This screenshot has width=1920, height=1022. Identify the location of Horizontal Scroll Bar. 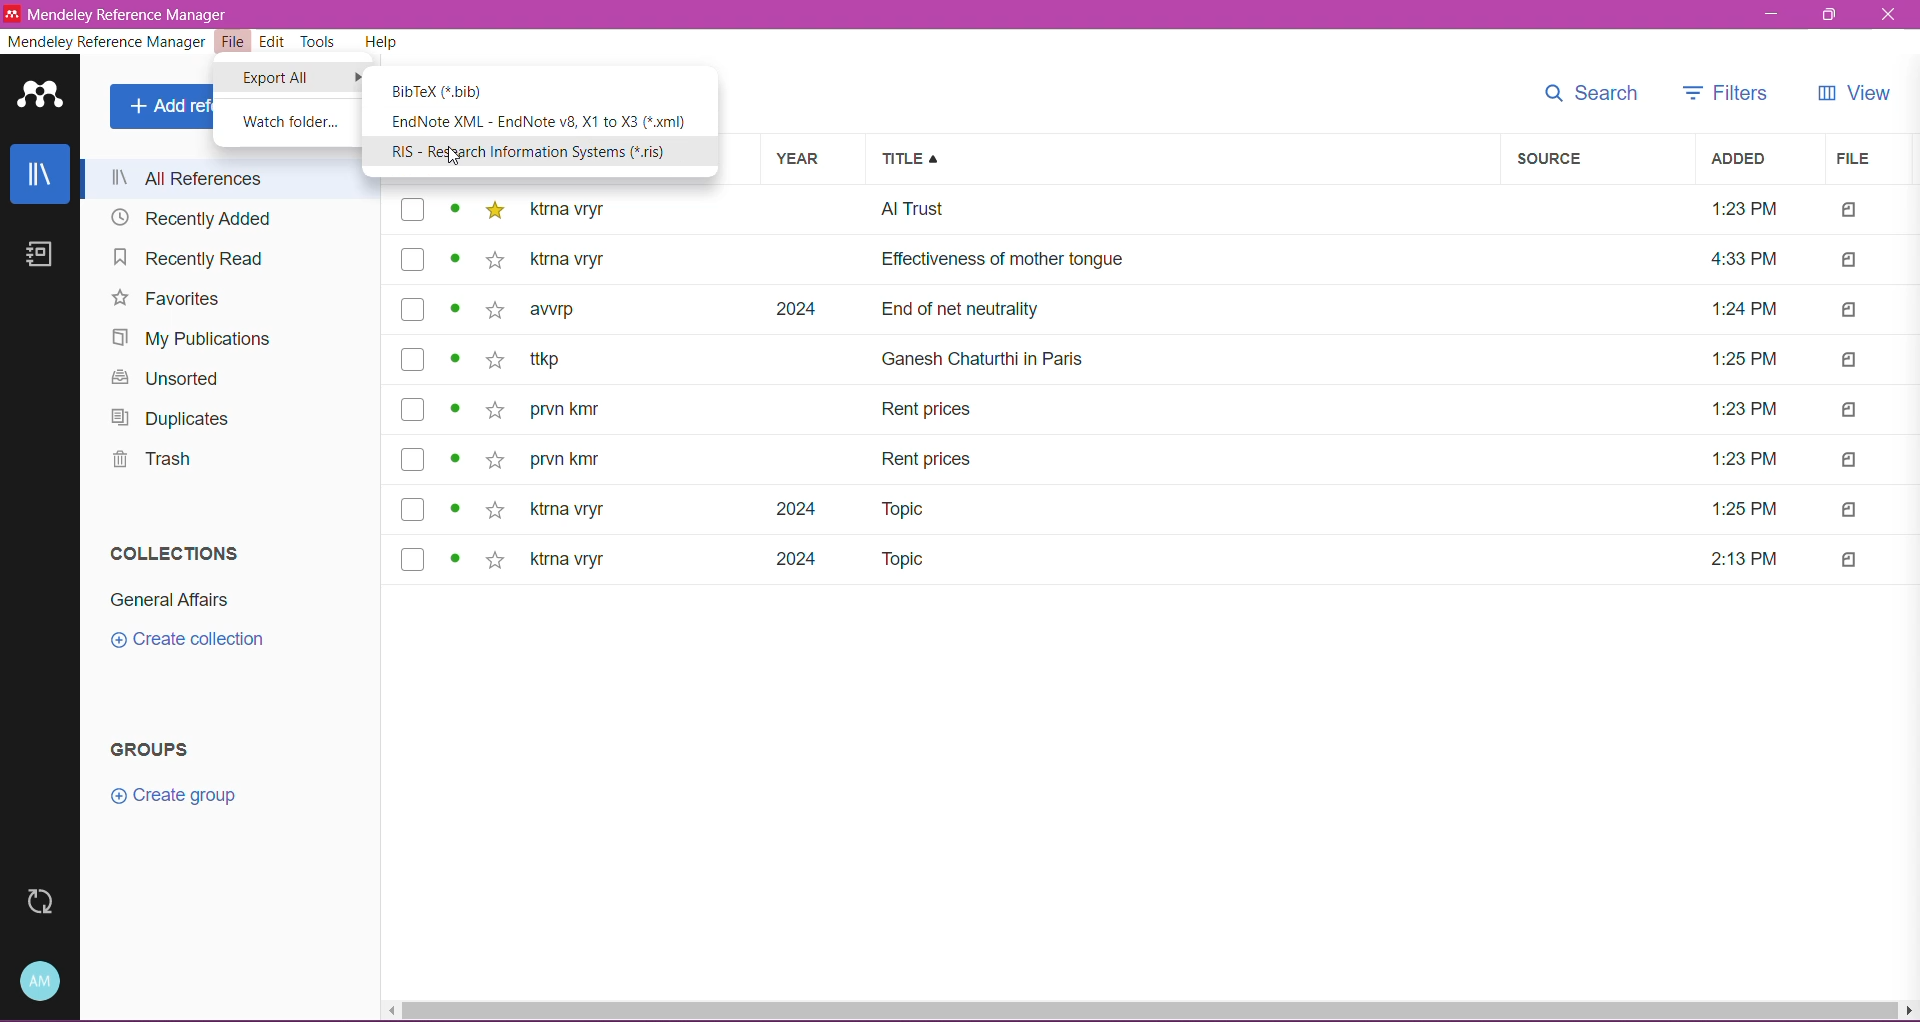
(1151, 1011).